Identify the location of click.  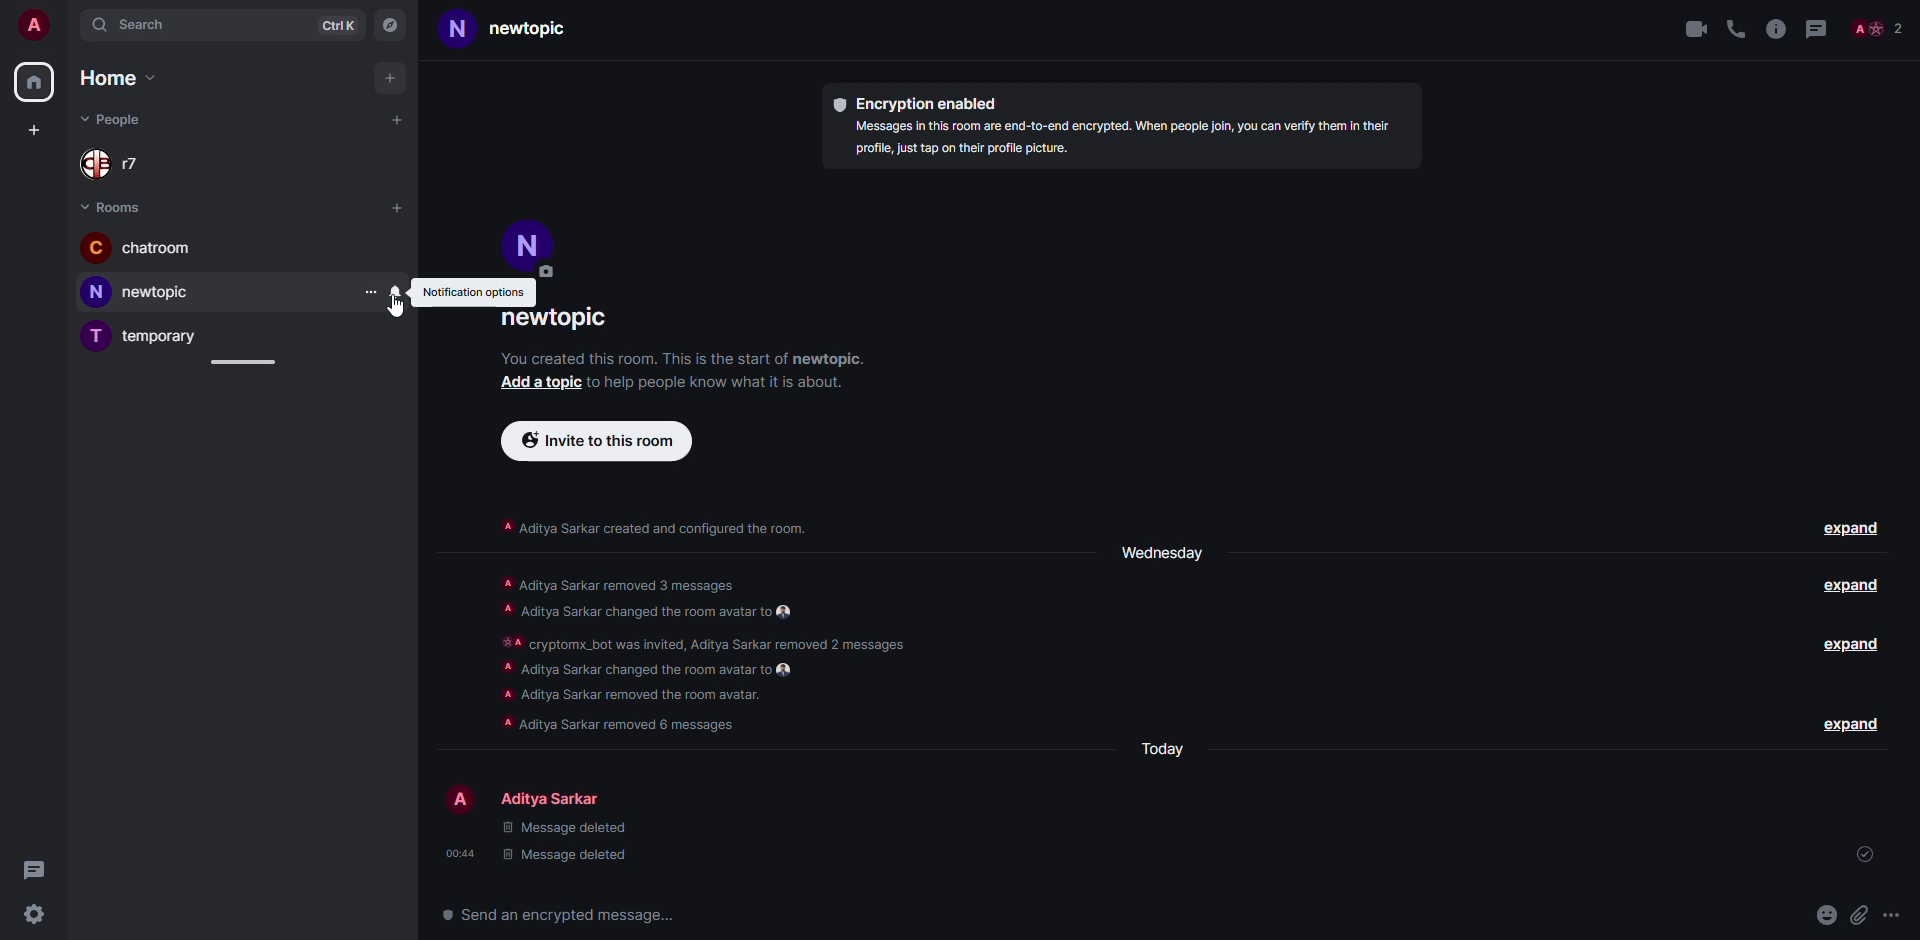
(396, 290).